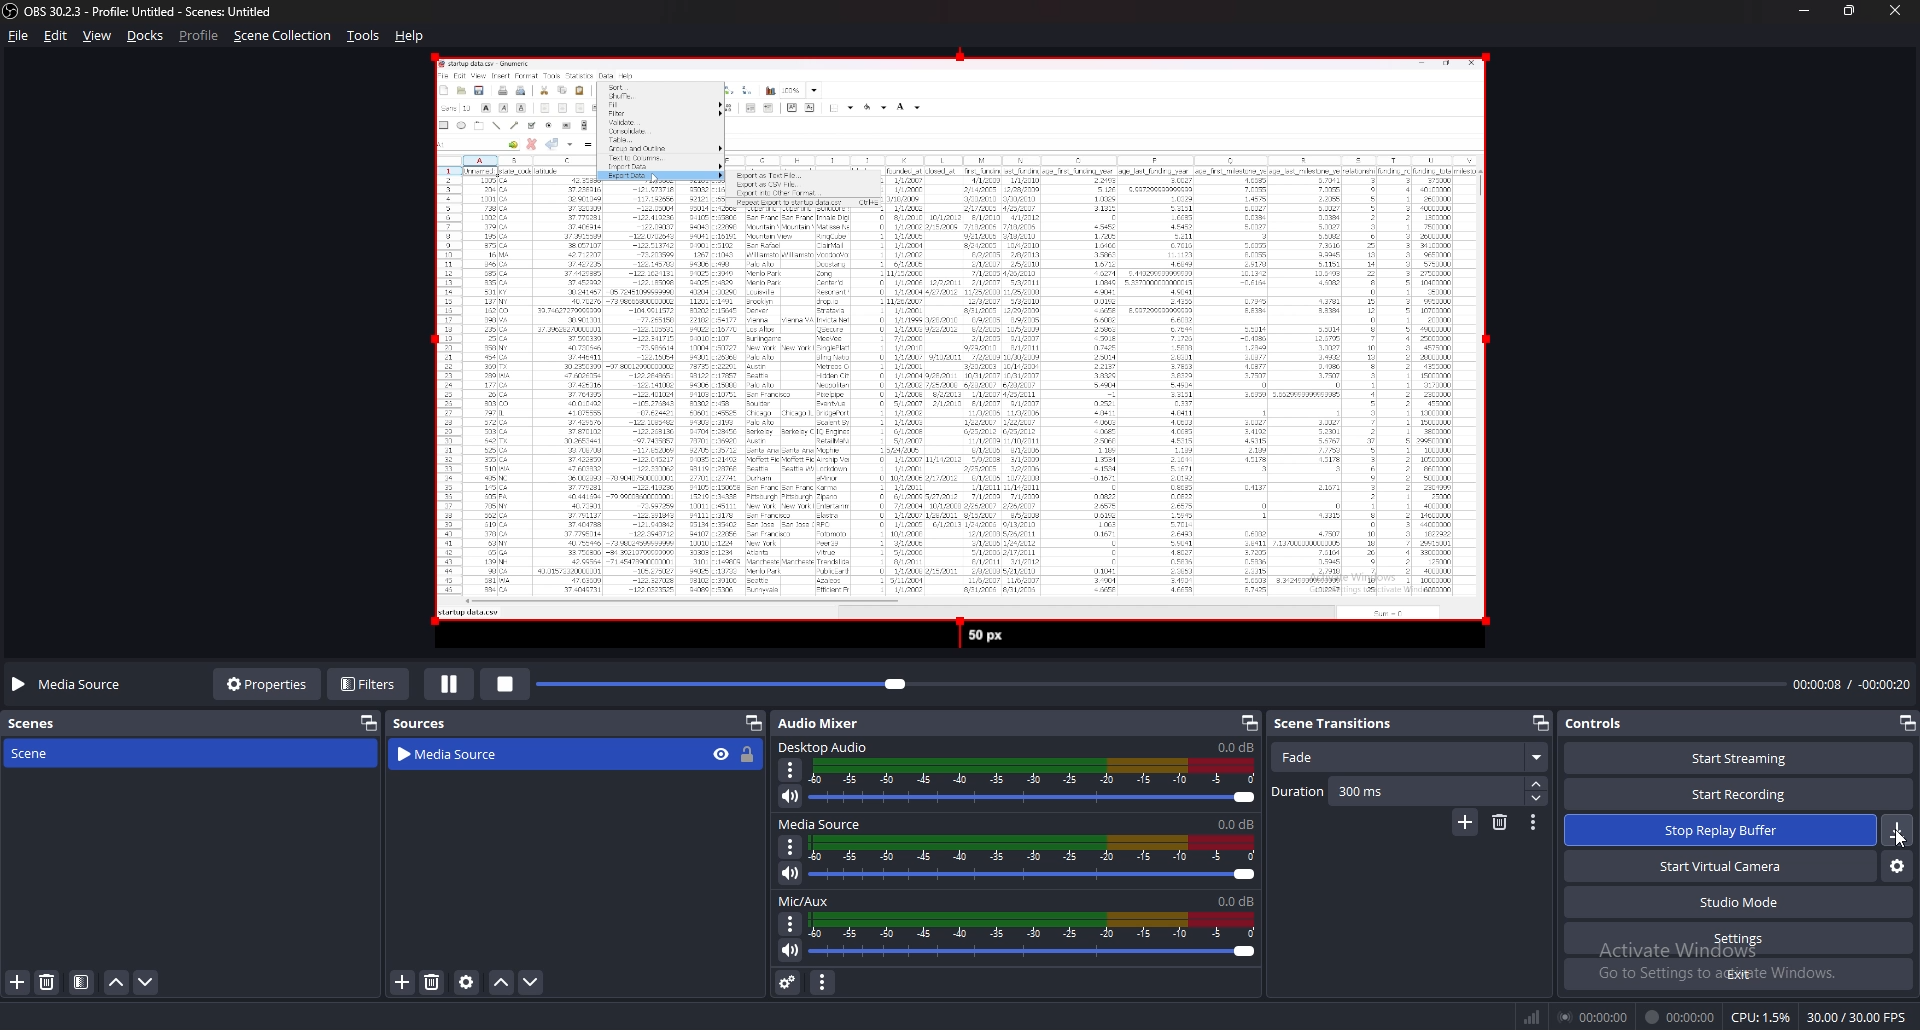 The width and height of the screenshot is (1920, 1030). I want to click on media source audio adjust, so click(1036, 858).